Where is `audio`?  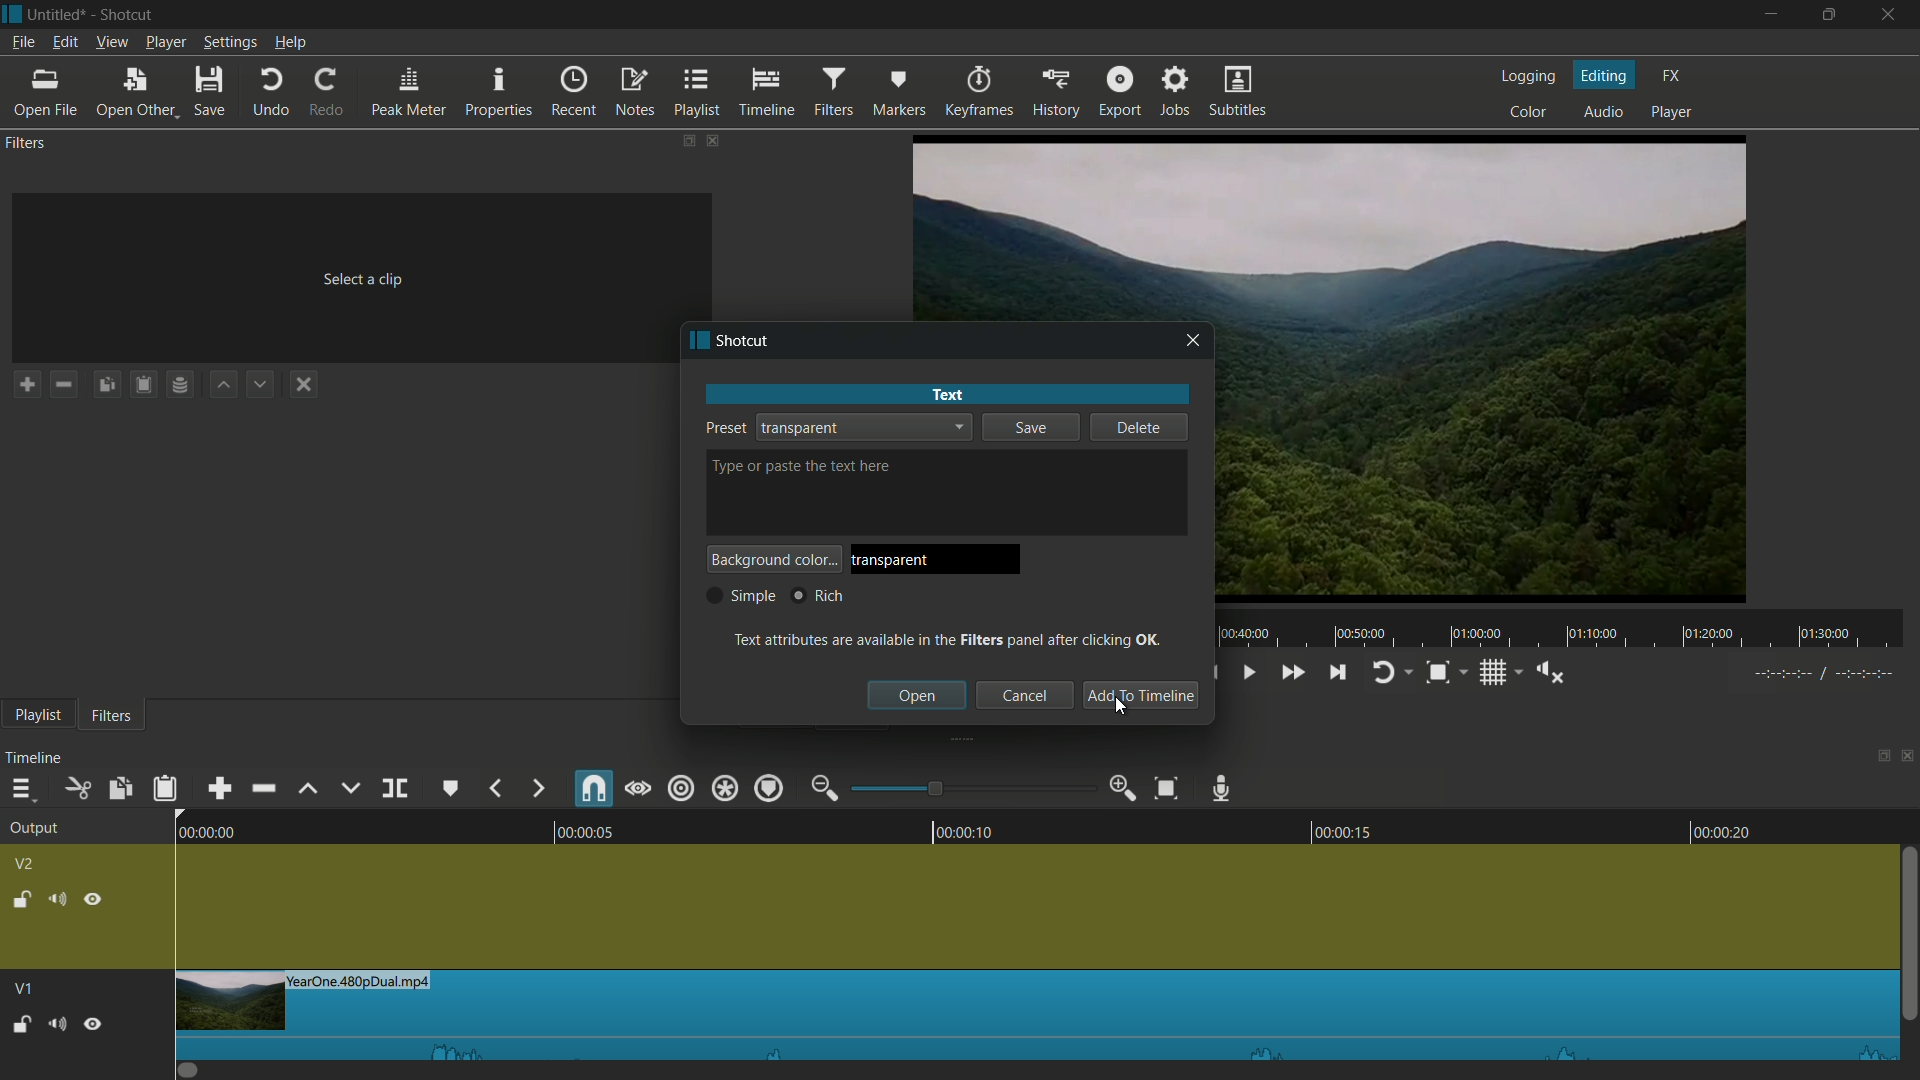
audio is located at coordinates (1603, 111).